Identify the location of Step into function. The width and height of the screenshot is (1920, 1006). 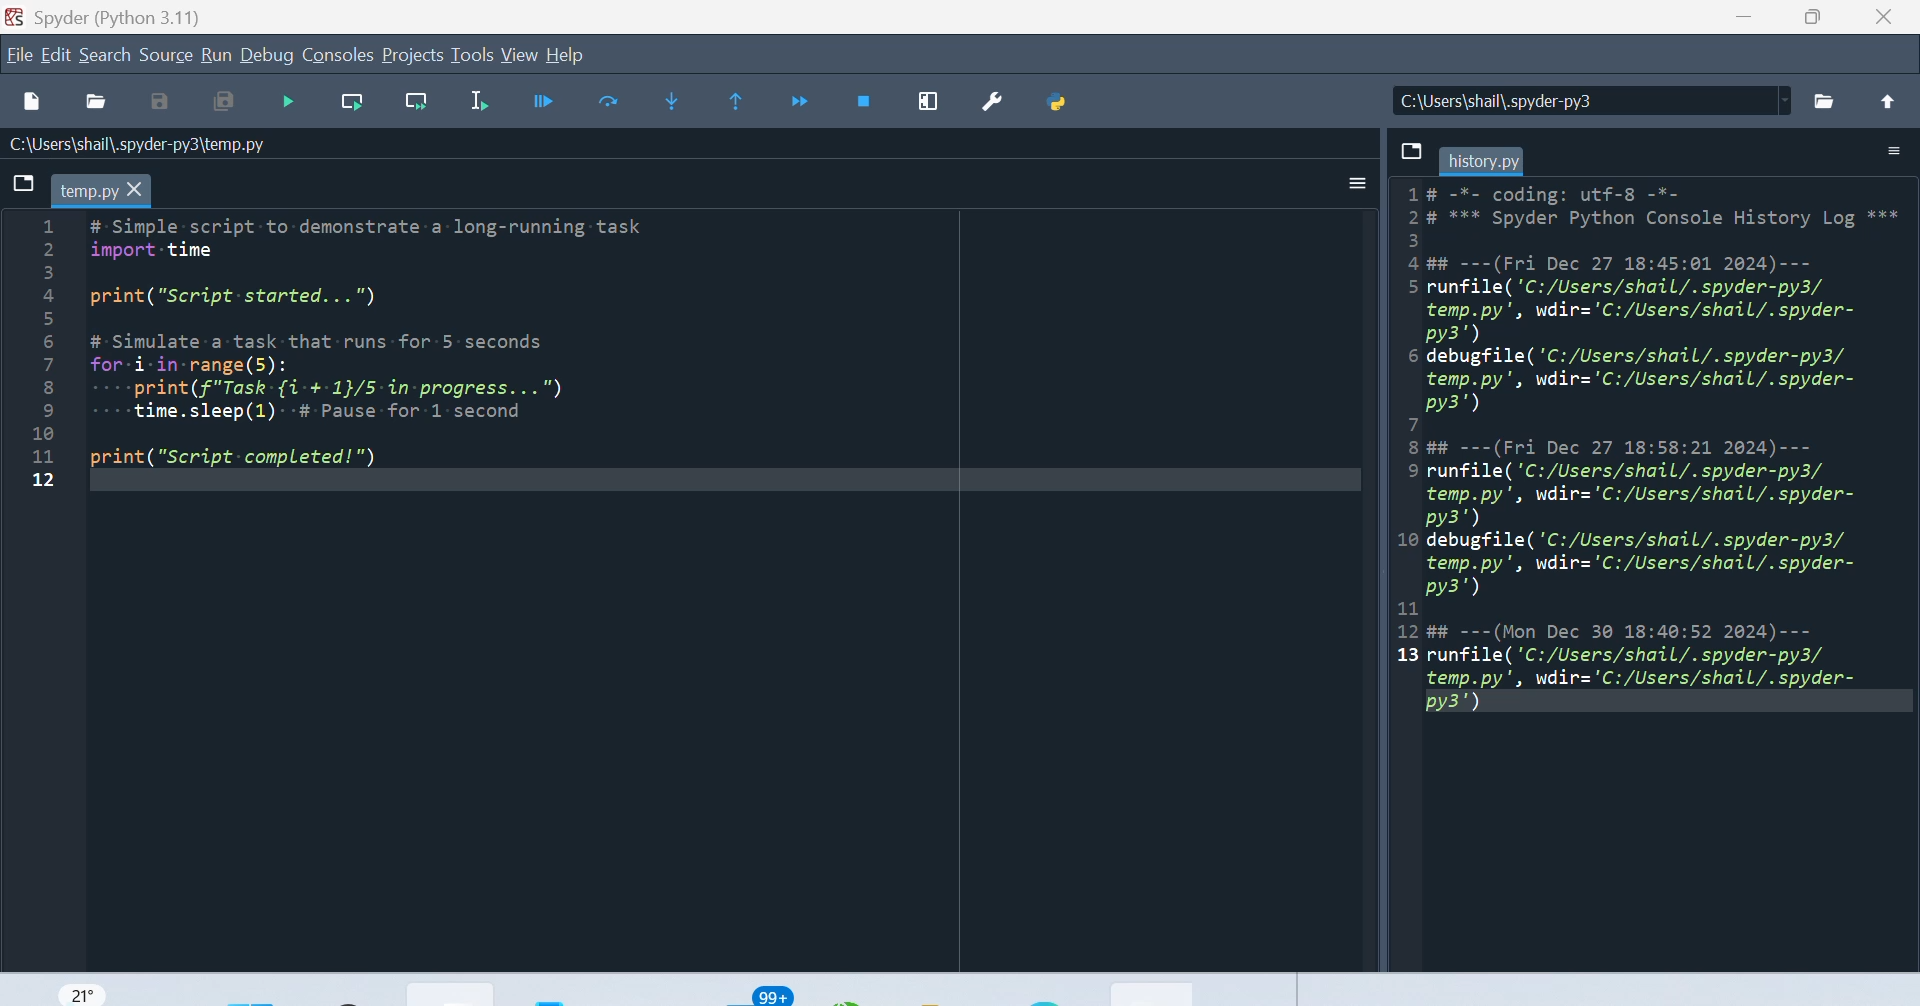
(674, 104).